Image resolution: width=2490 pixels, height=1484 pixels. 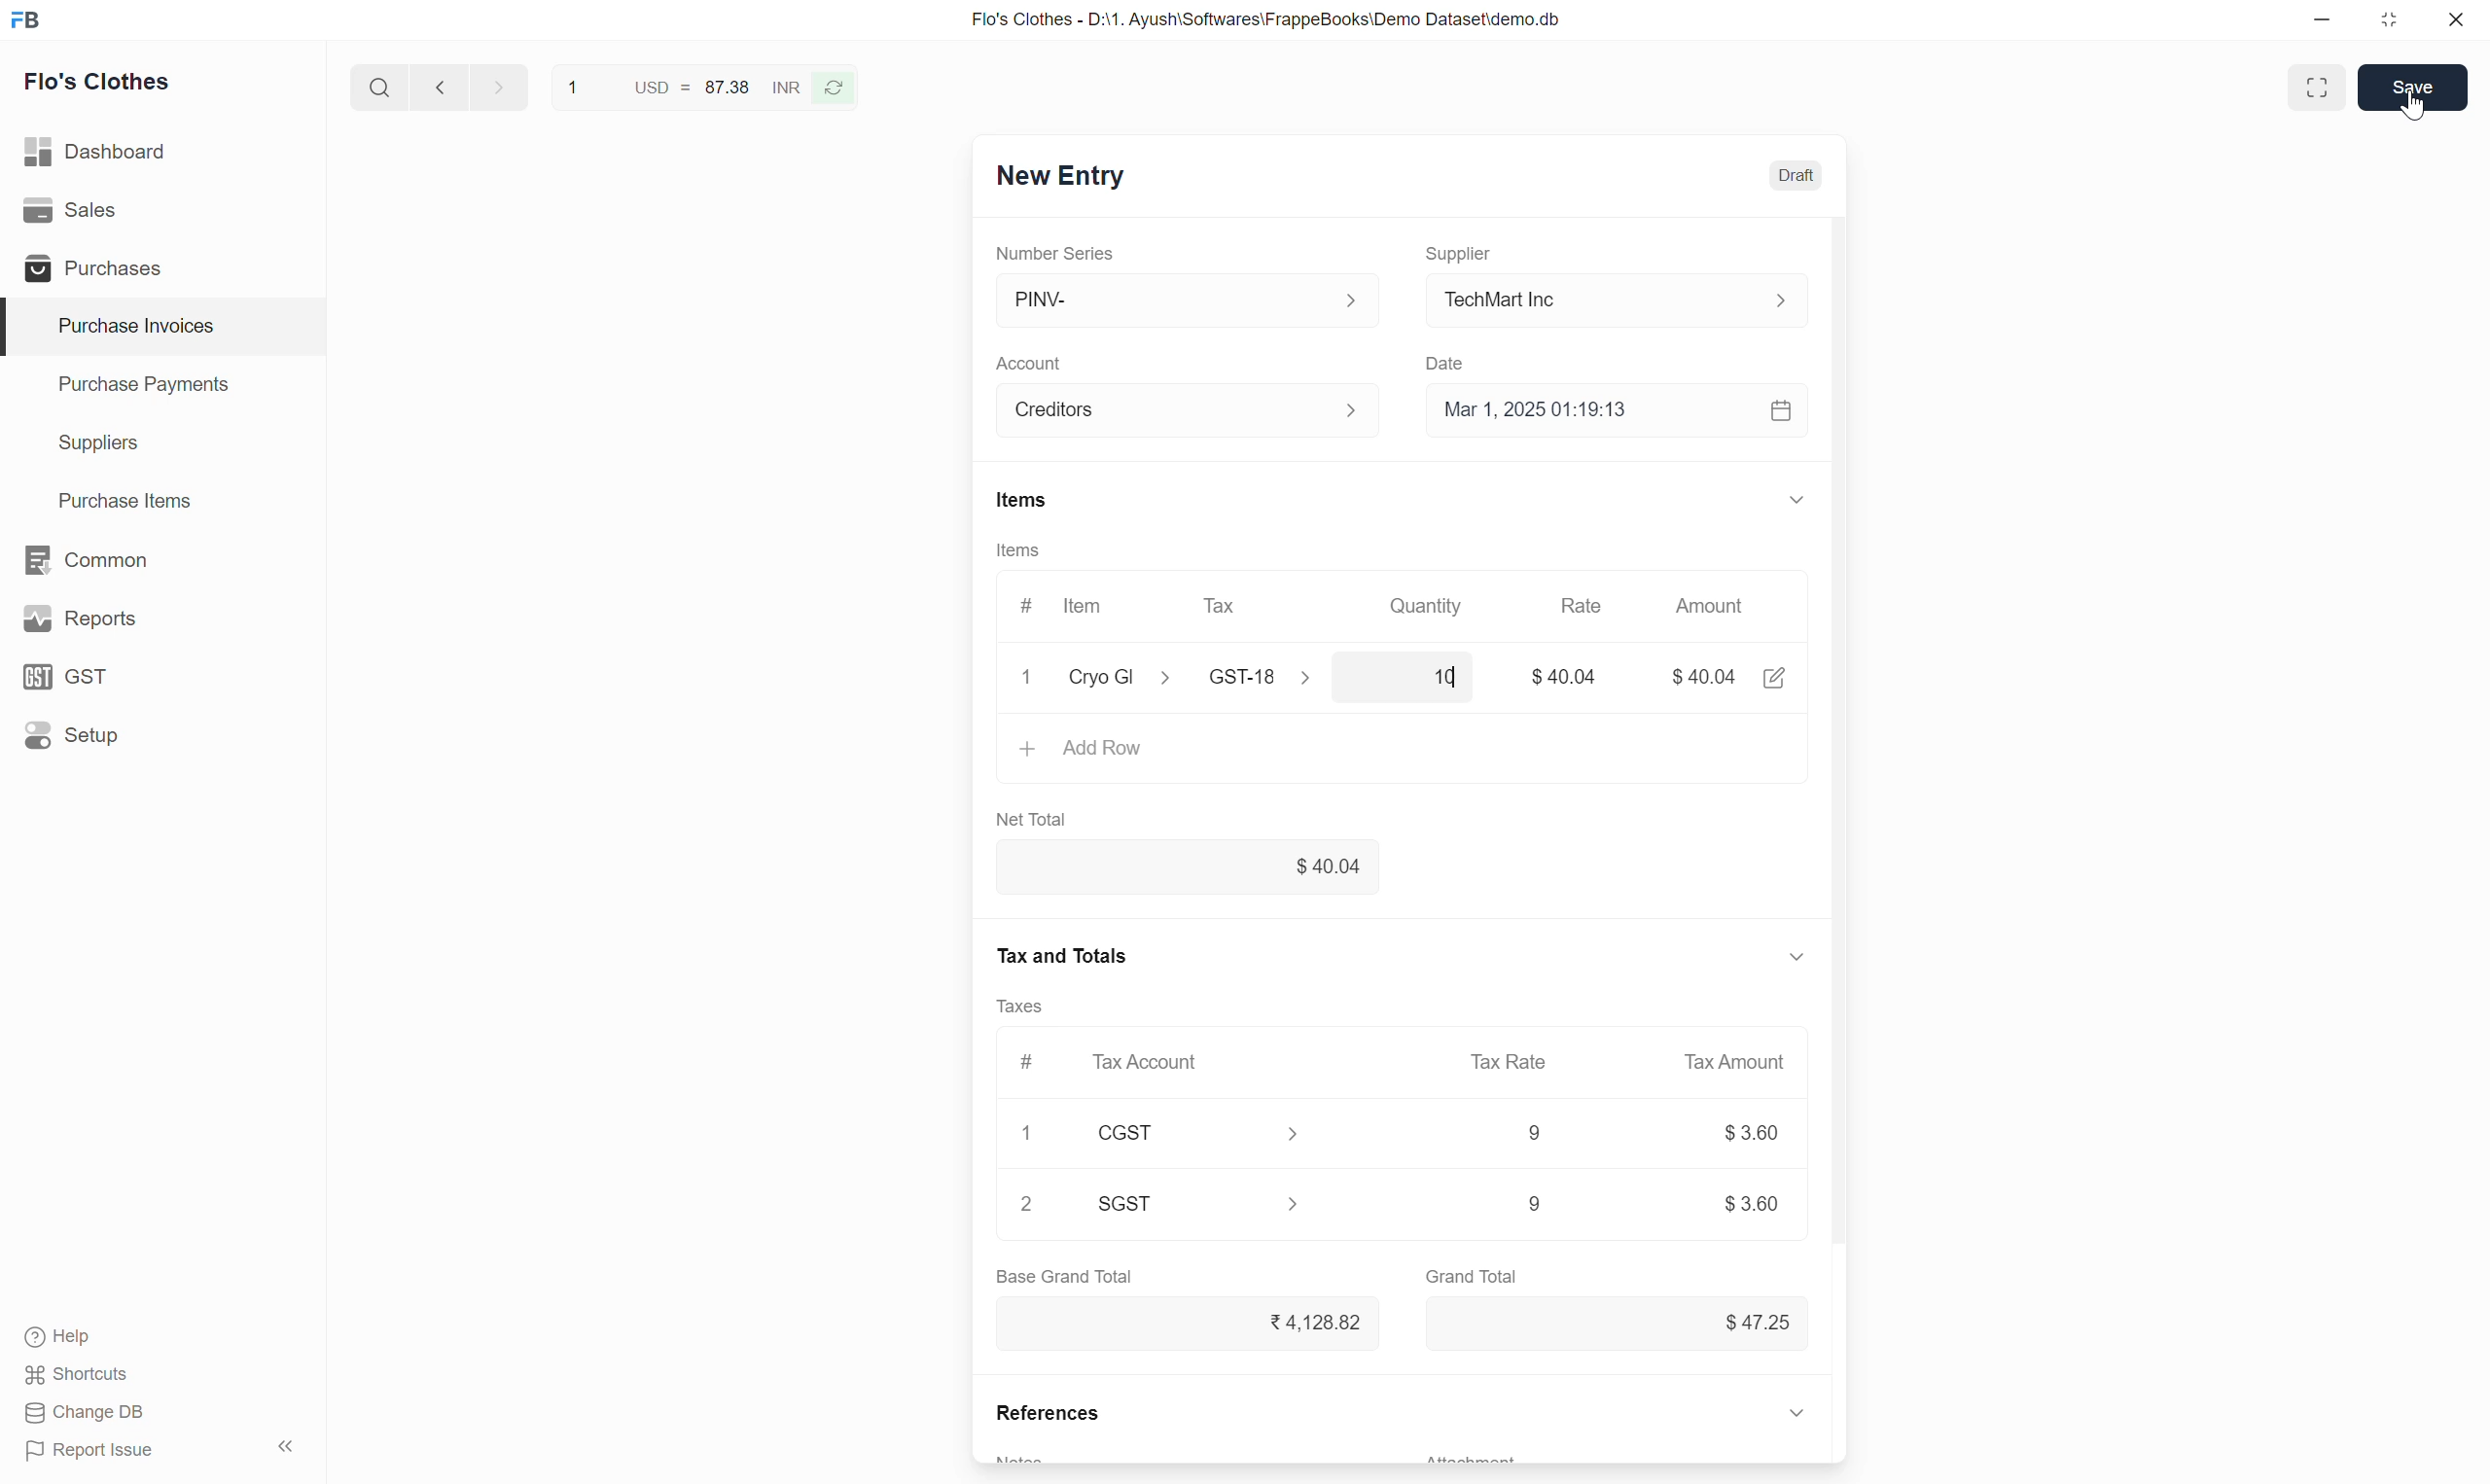 What do you see at coordinates (1024, 600) in the screenshot?
I see `#` at bounding box center [1024, 600].